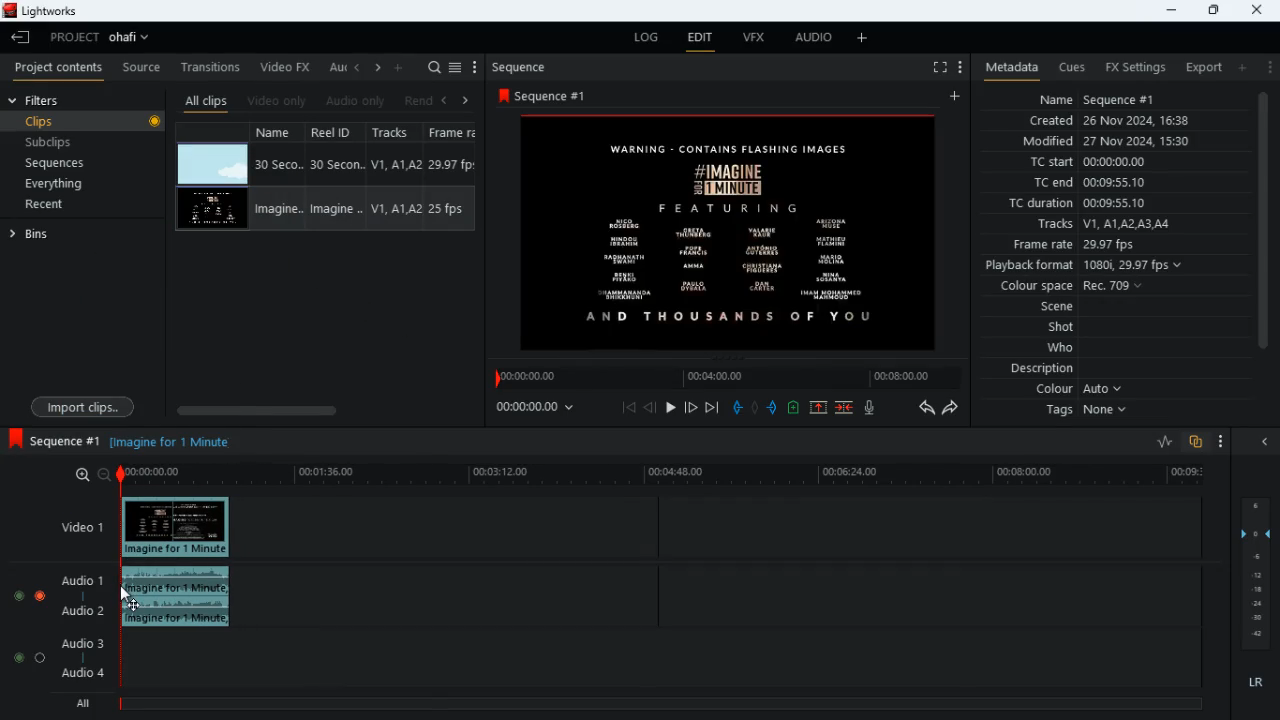 The height and width of the screenshot is (720, 1280). I want to click on Toggle, so click(40, 593).